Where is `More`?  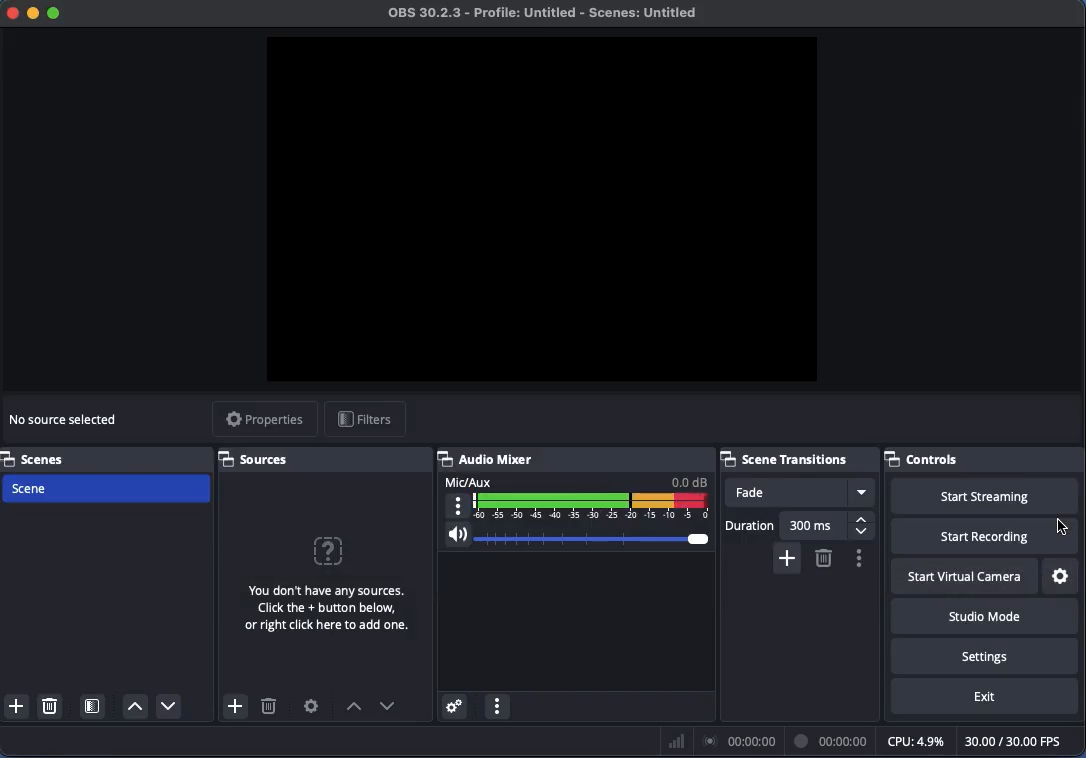
More is located at coordinates (458, 507).